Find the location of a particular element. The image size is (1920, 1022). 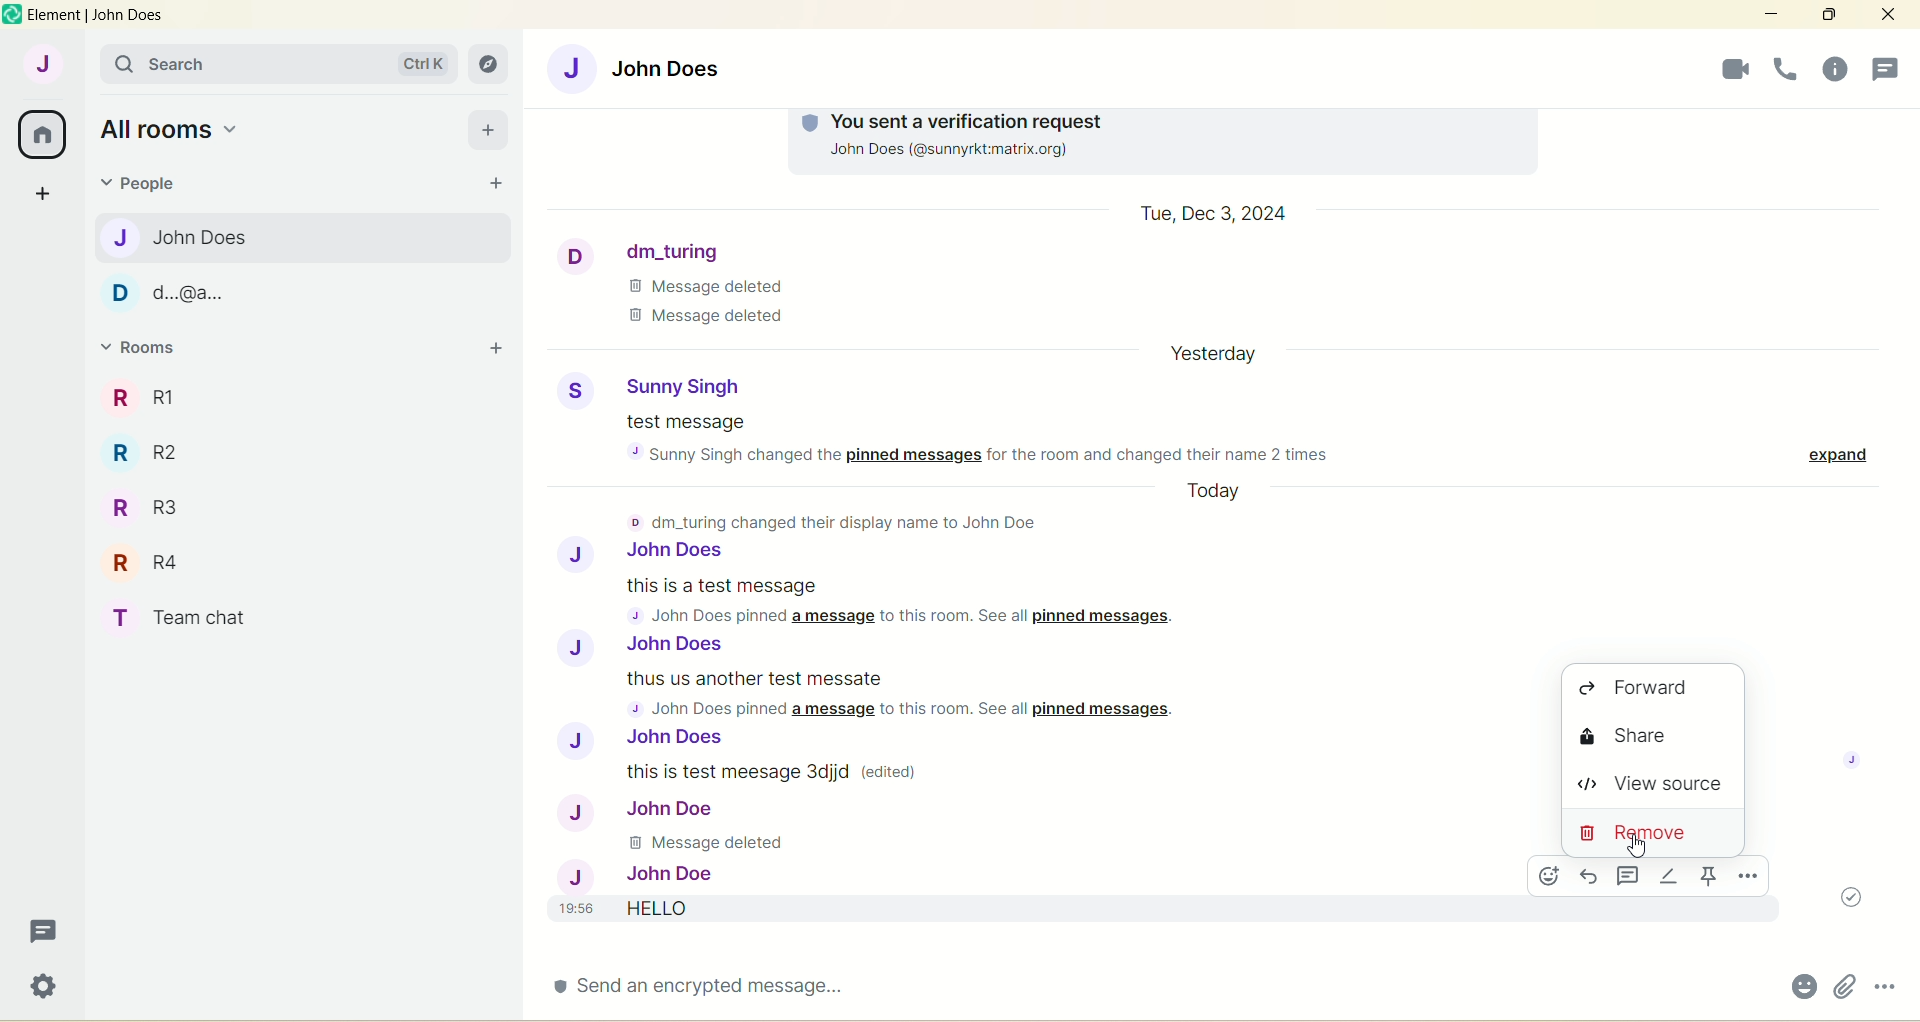

John Does is located at coordinates (650, 550).